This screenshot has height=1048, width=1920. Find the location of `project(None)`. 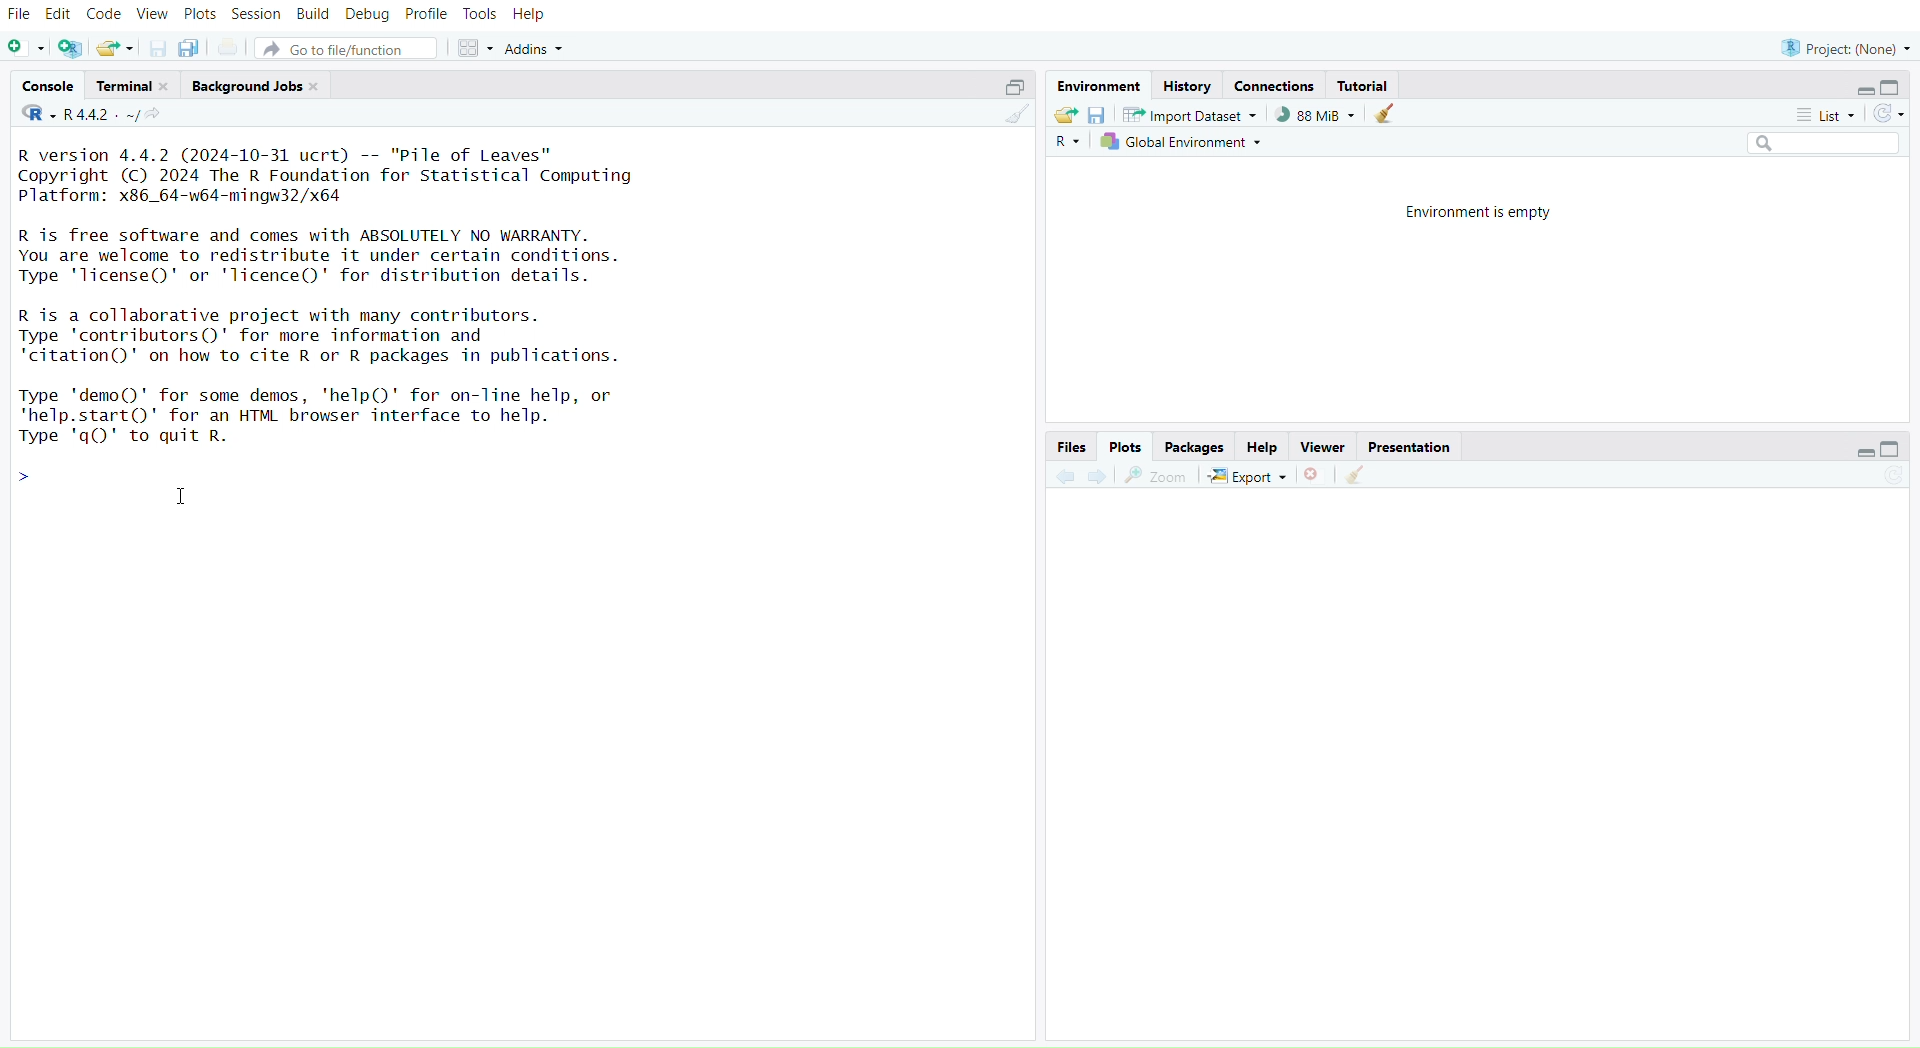

project(None) is located at coordinates (1845, 47).